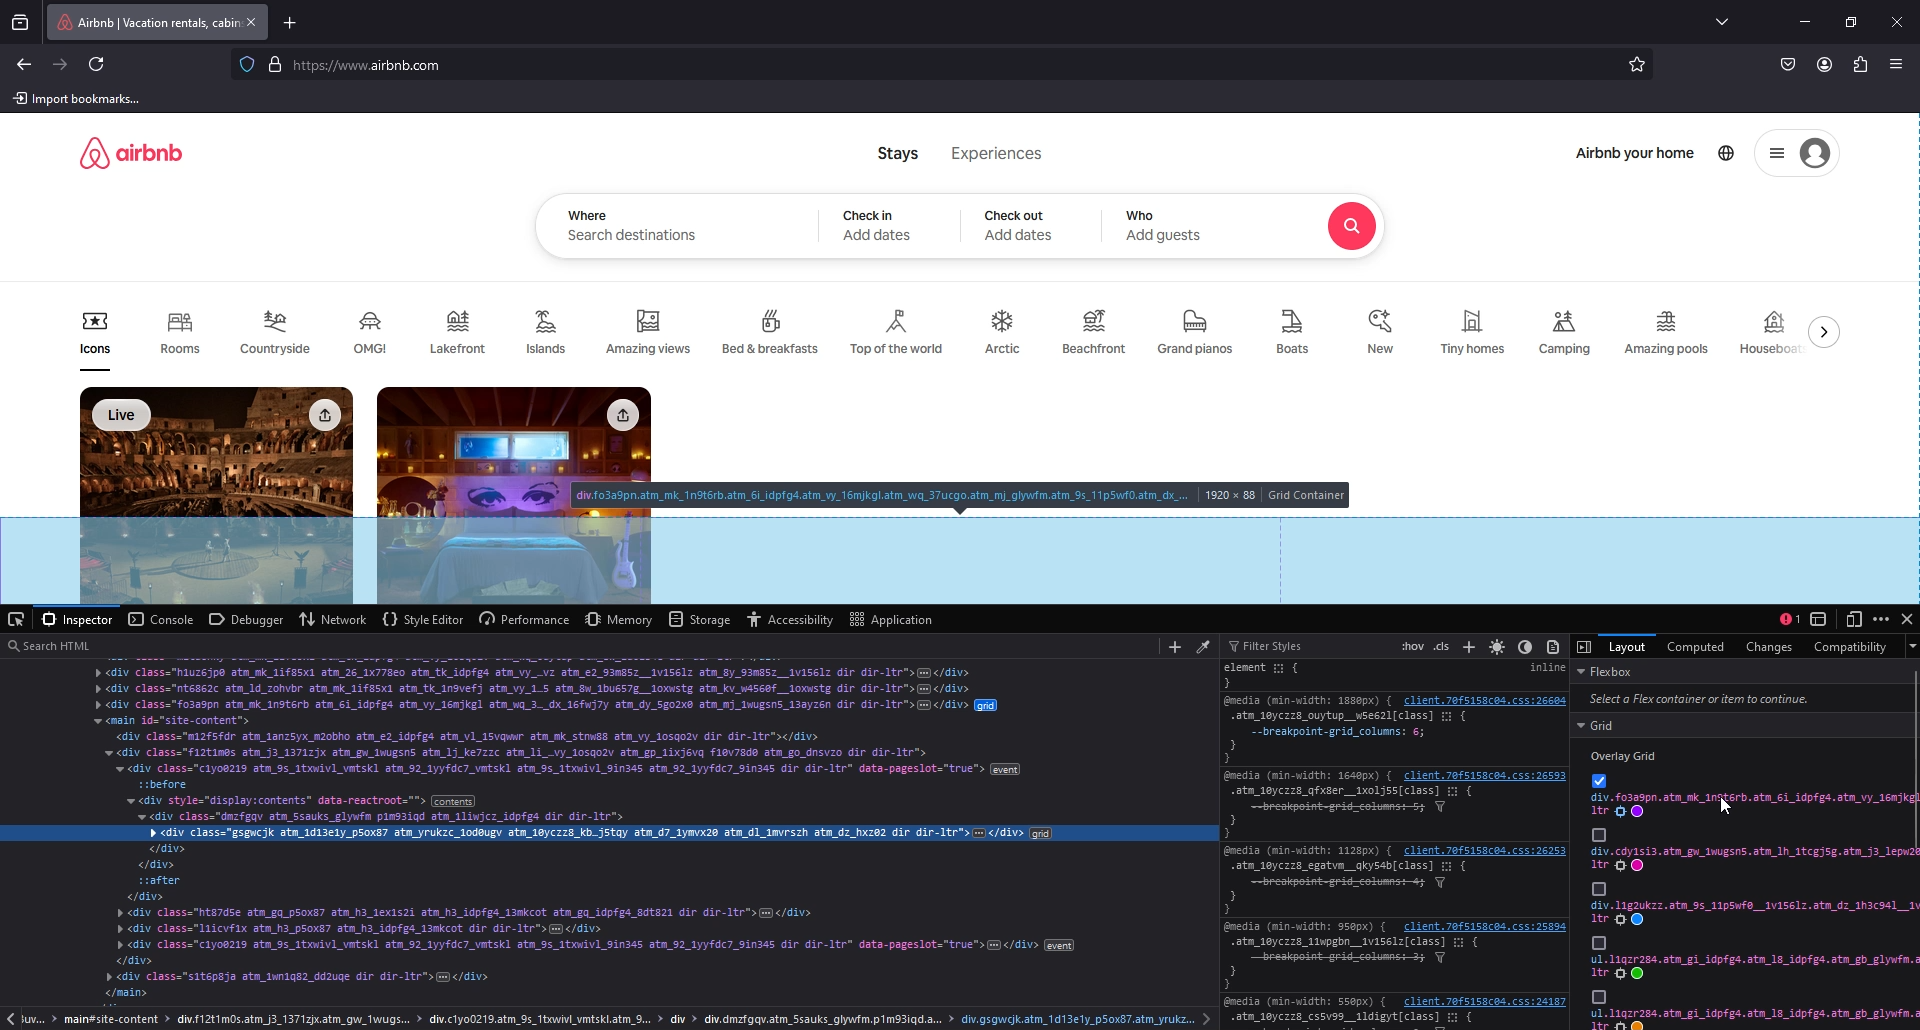 This screenshot has height=1030, width=1920. What do you see at coordinates (374, 333) in the screenshot?
I see `OMG!` at bounding box center [374, 333].